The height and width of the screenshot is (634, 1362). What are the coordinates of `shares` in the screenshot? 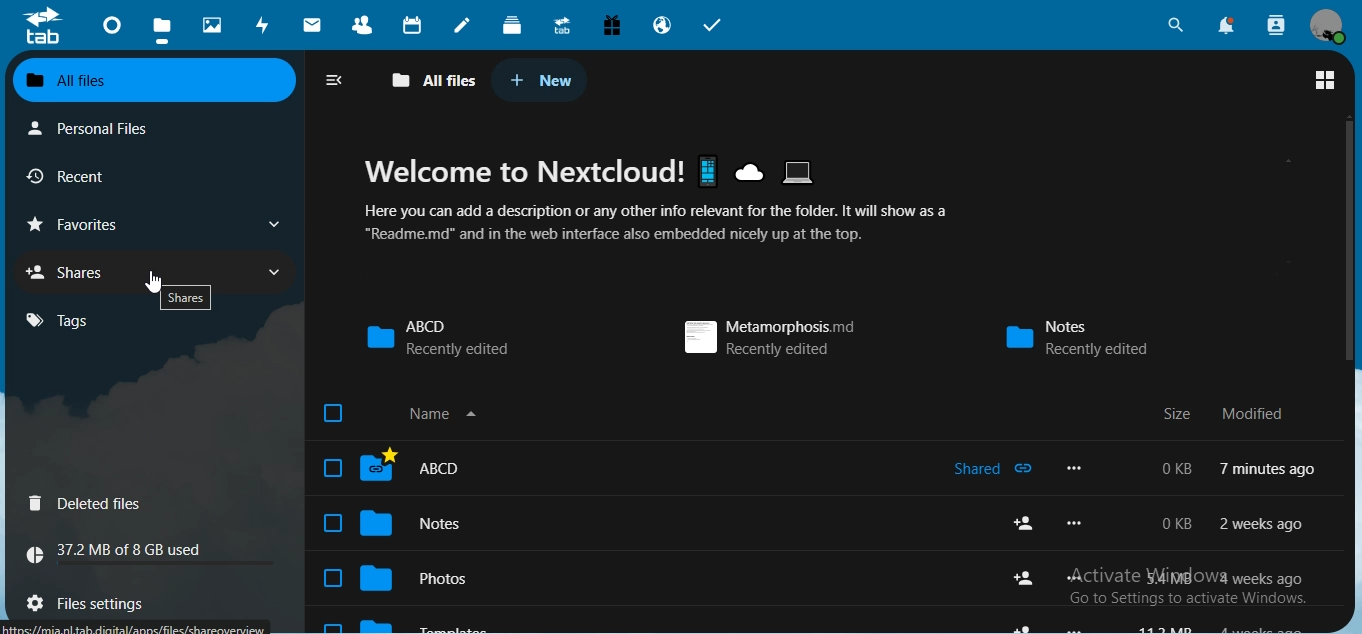 It's located at (187, 298).